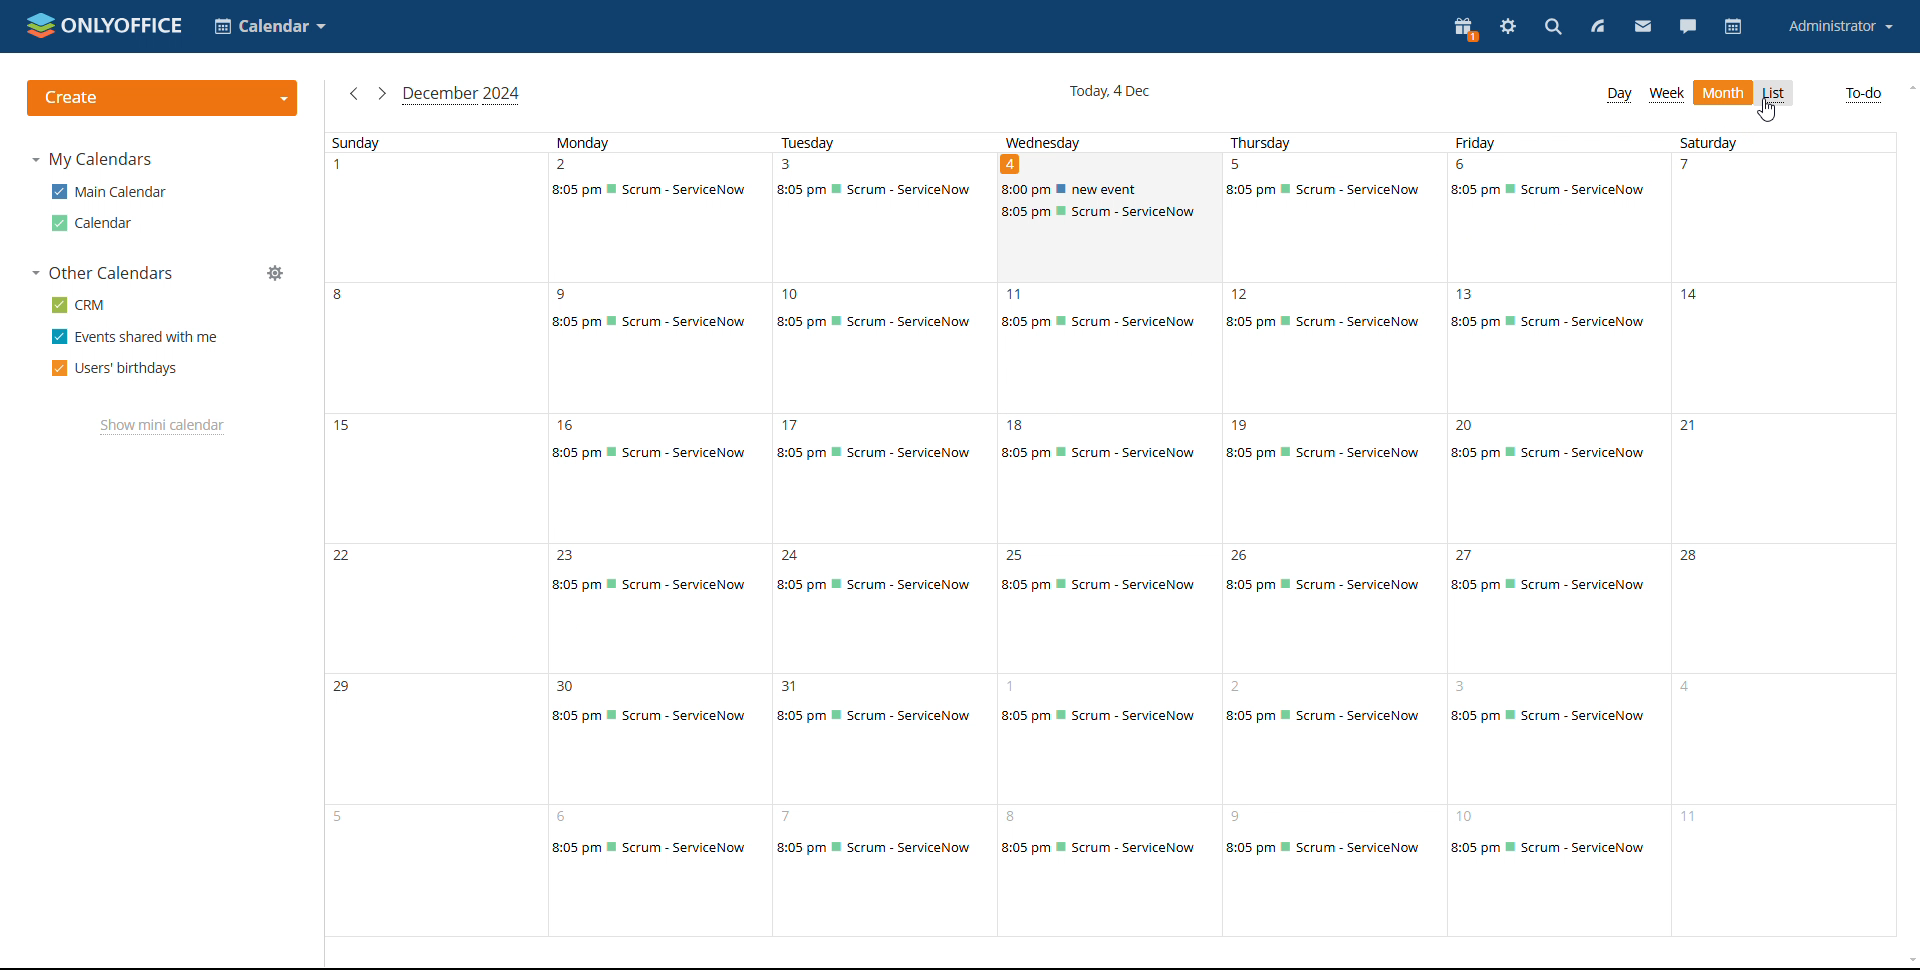 This screenshot has height=970, width=1920. Describe the element at coordinates (1863, 94) in the screenshot. I see `to-do` at that location.